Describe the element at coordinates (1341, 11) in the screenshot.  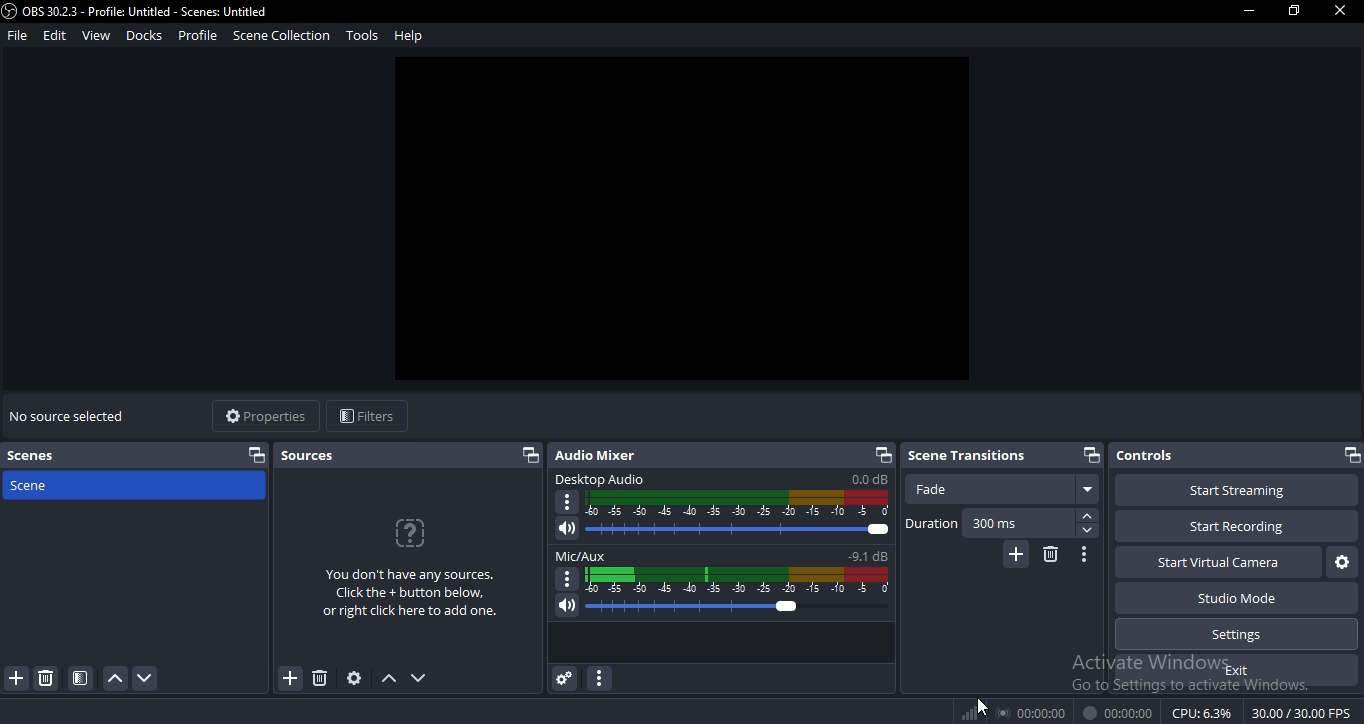
I see `close` at that location.